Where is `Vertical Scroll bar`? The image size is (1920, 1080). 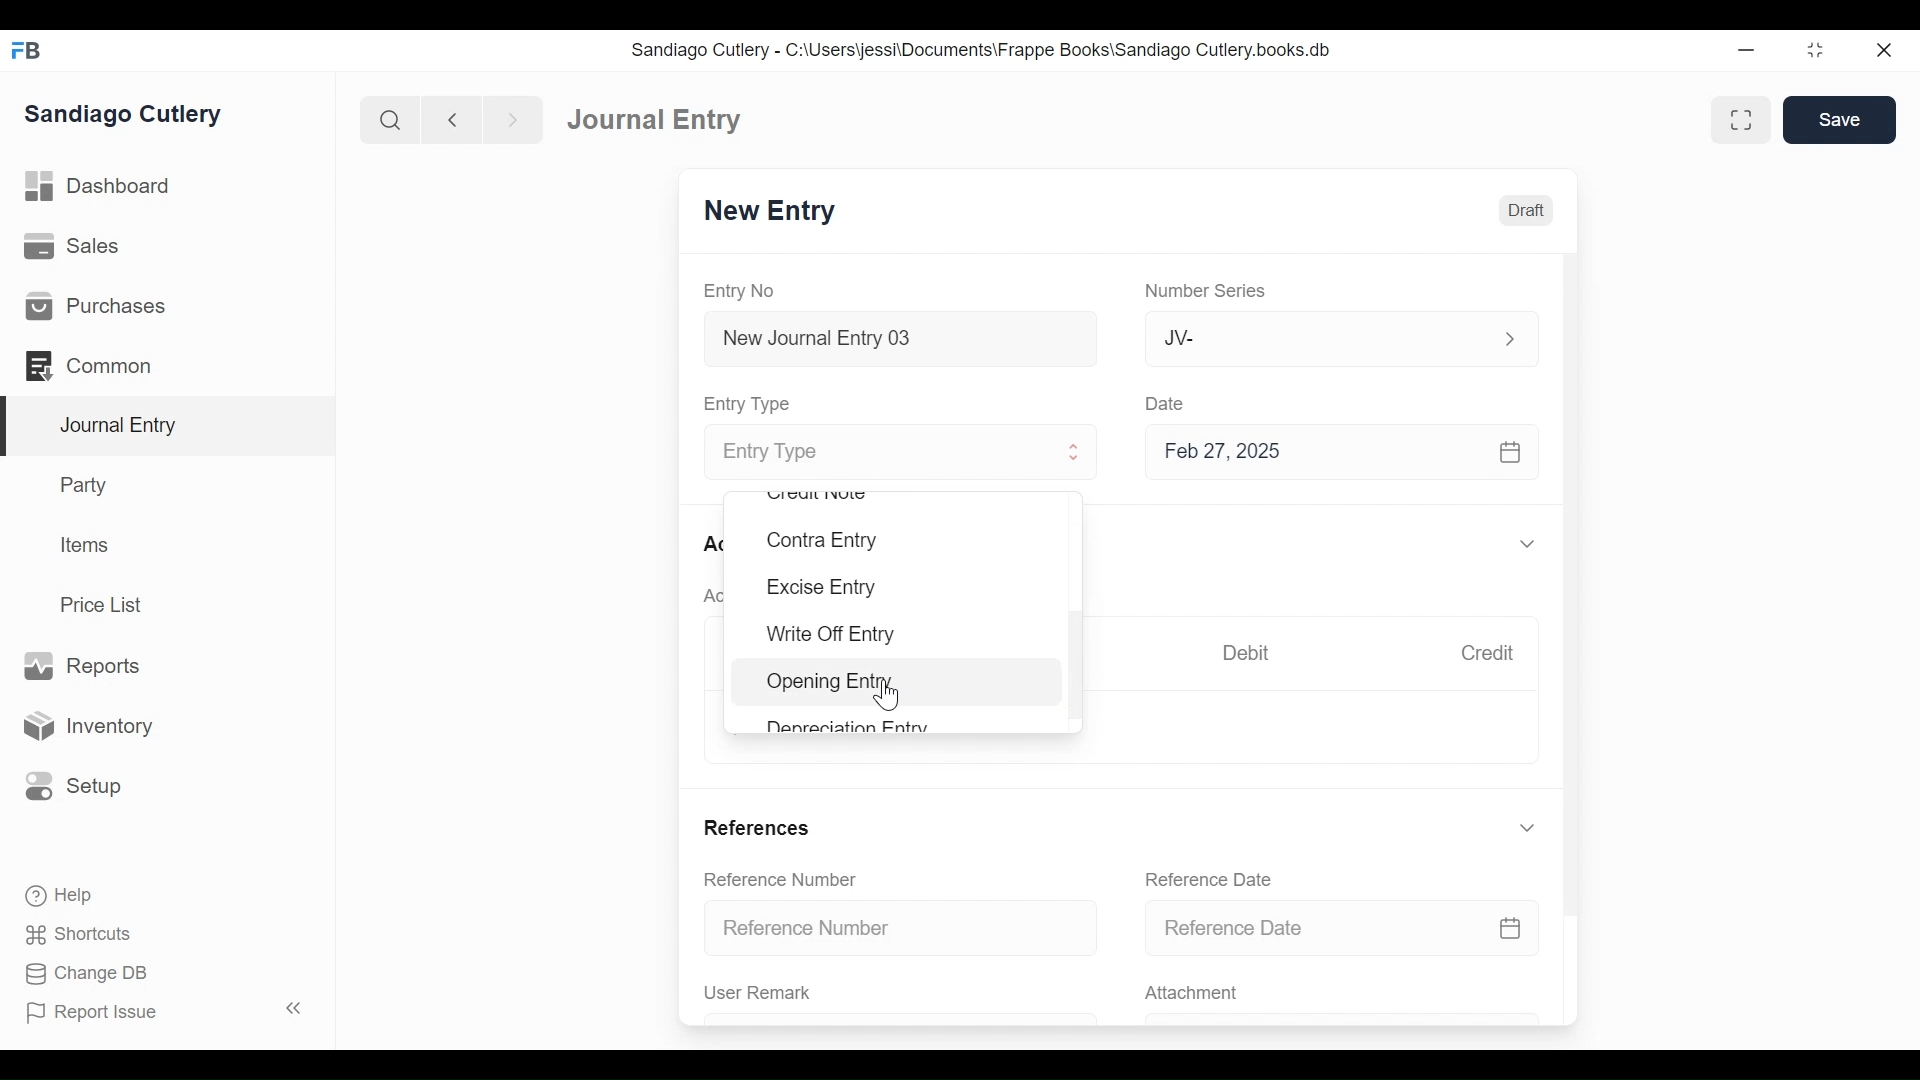
Vertical Scroll bar is located at coordinates (1575, 568).